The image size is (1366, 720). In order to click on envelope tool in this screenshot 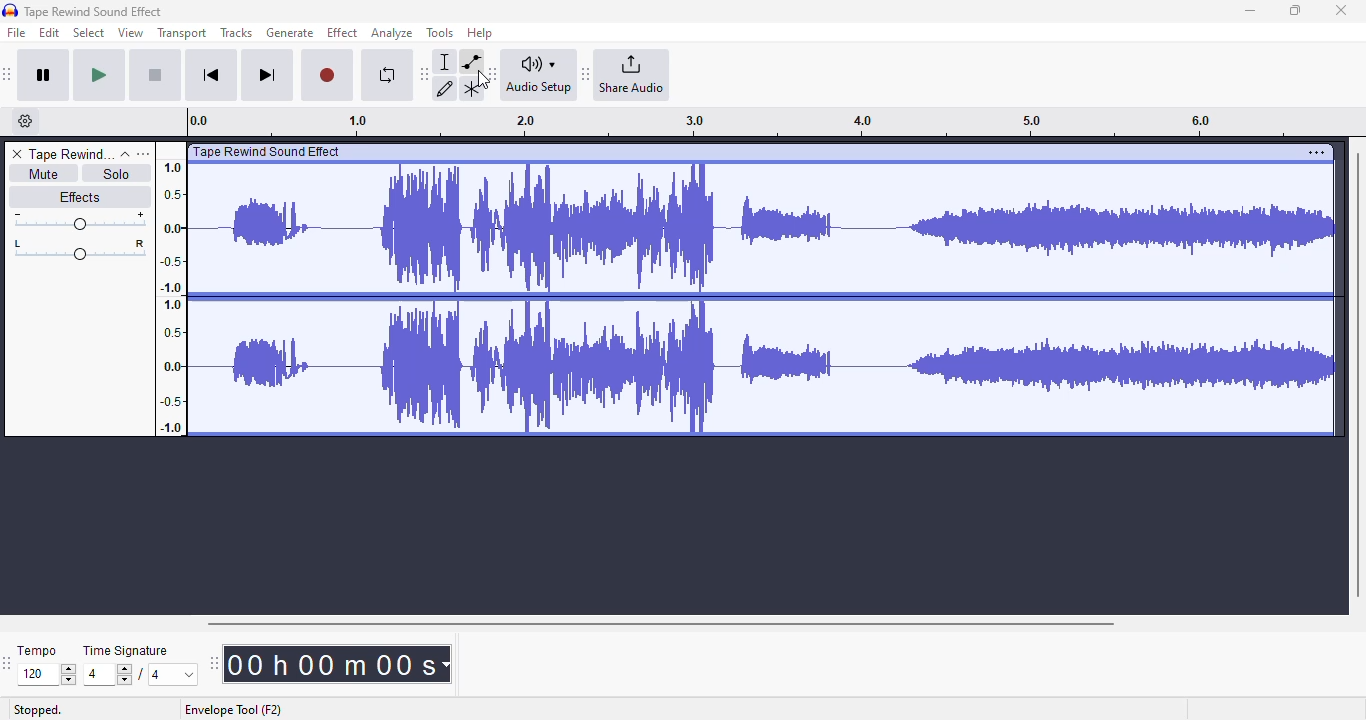, I will do `click(471, 61)`.